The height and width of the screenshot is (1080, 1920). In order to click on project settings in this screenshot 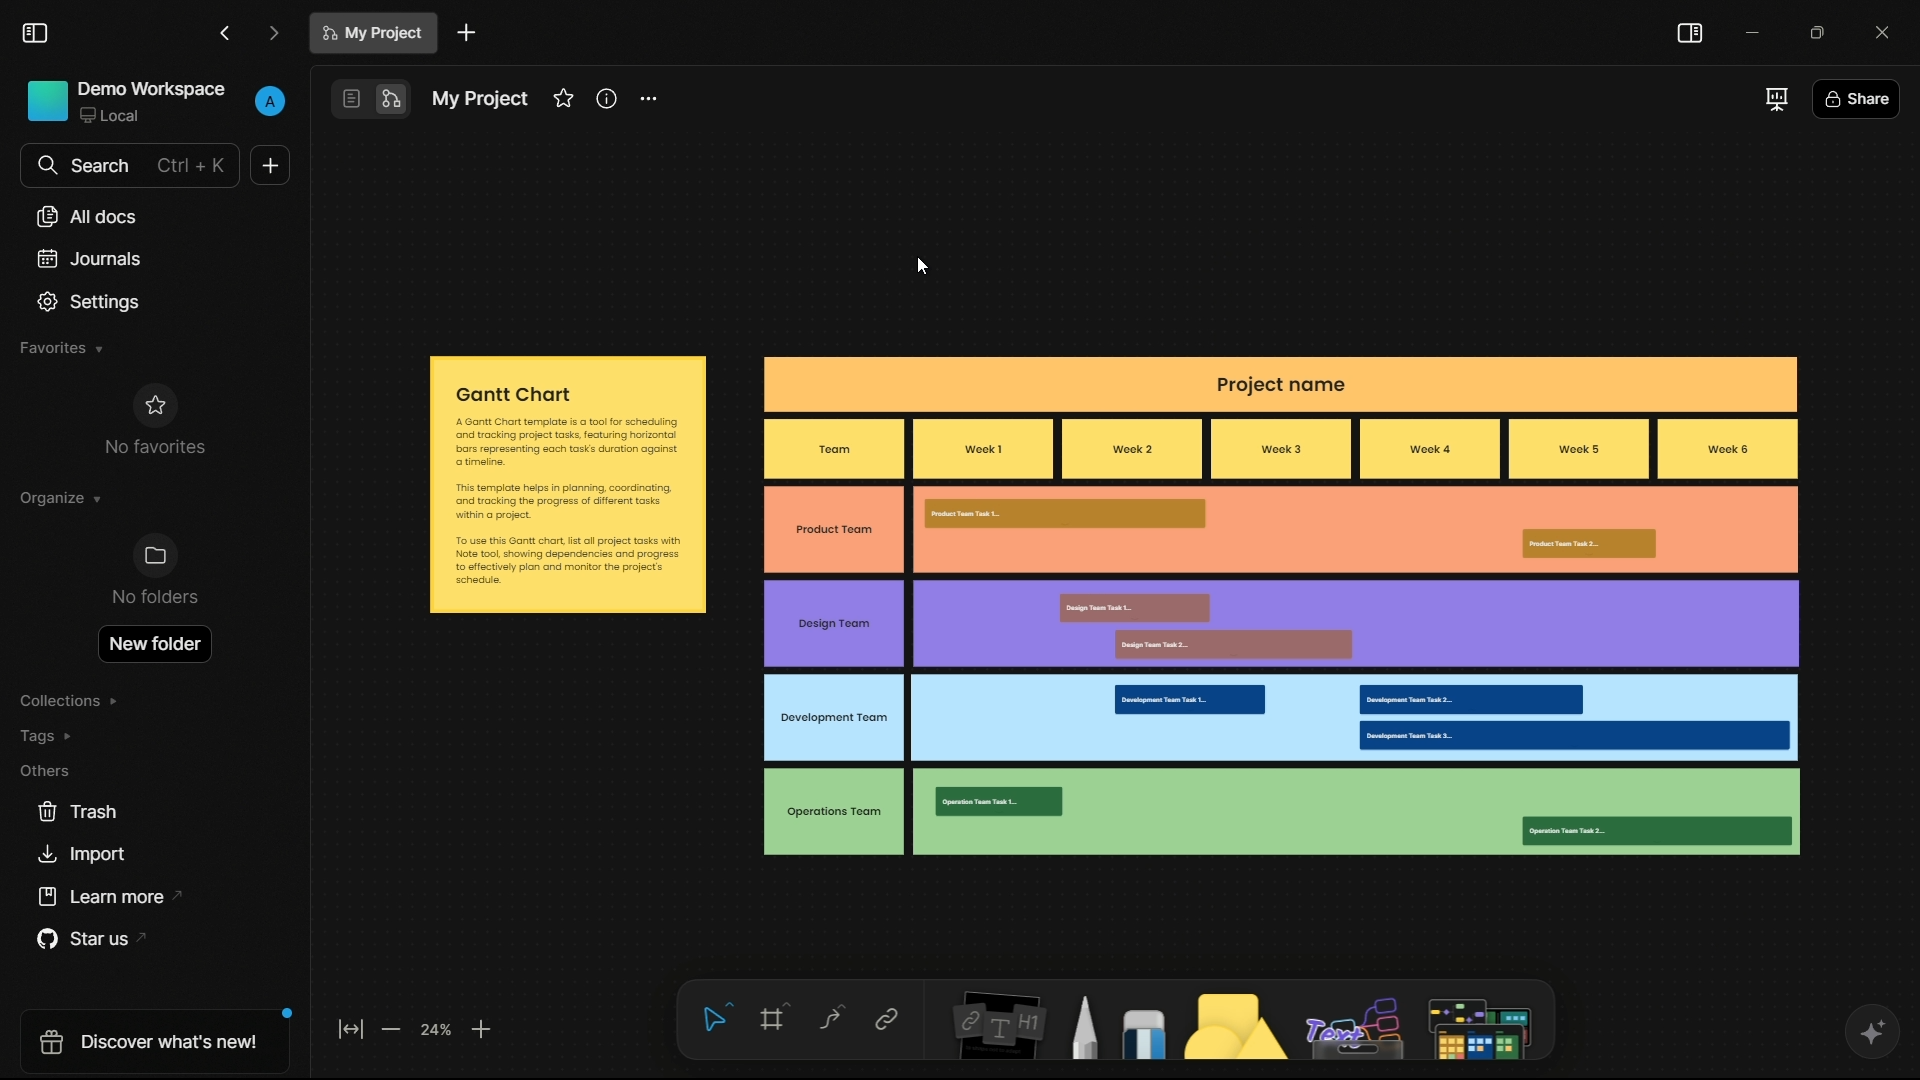, I will do `click(650, 99)`.